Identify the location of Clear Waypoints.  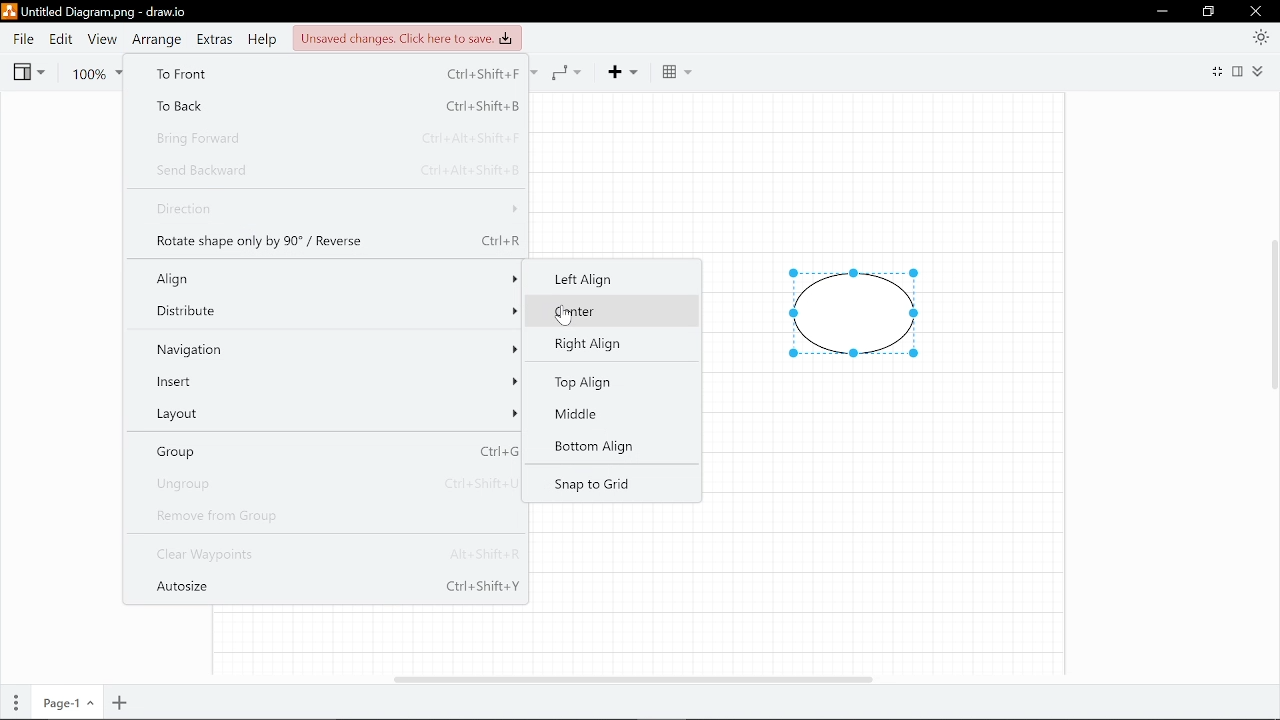
(334, 556).